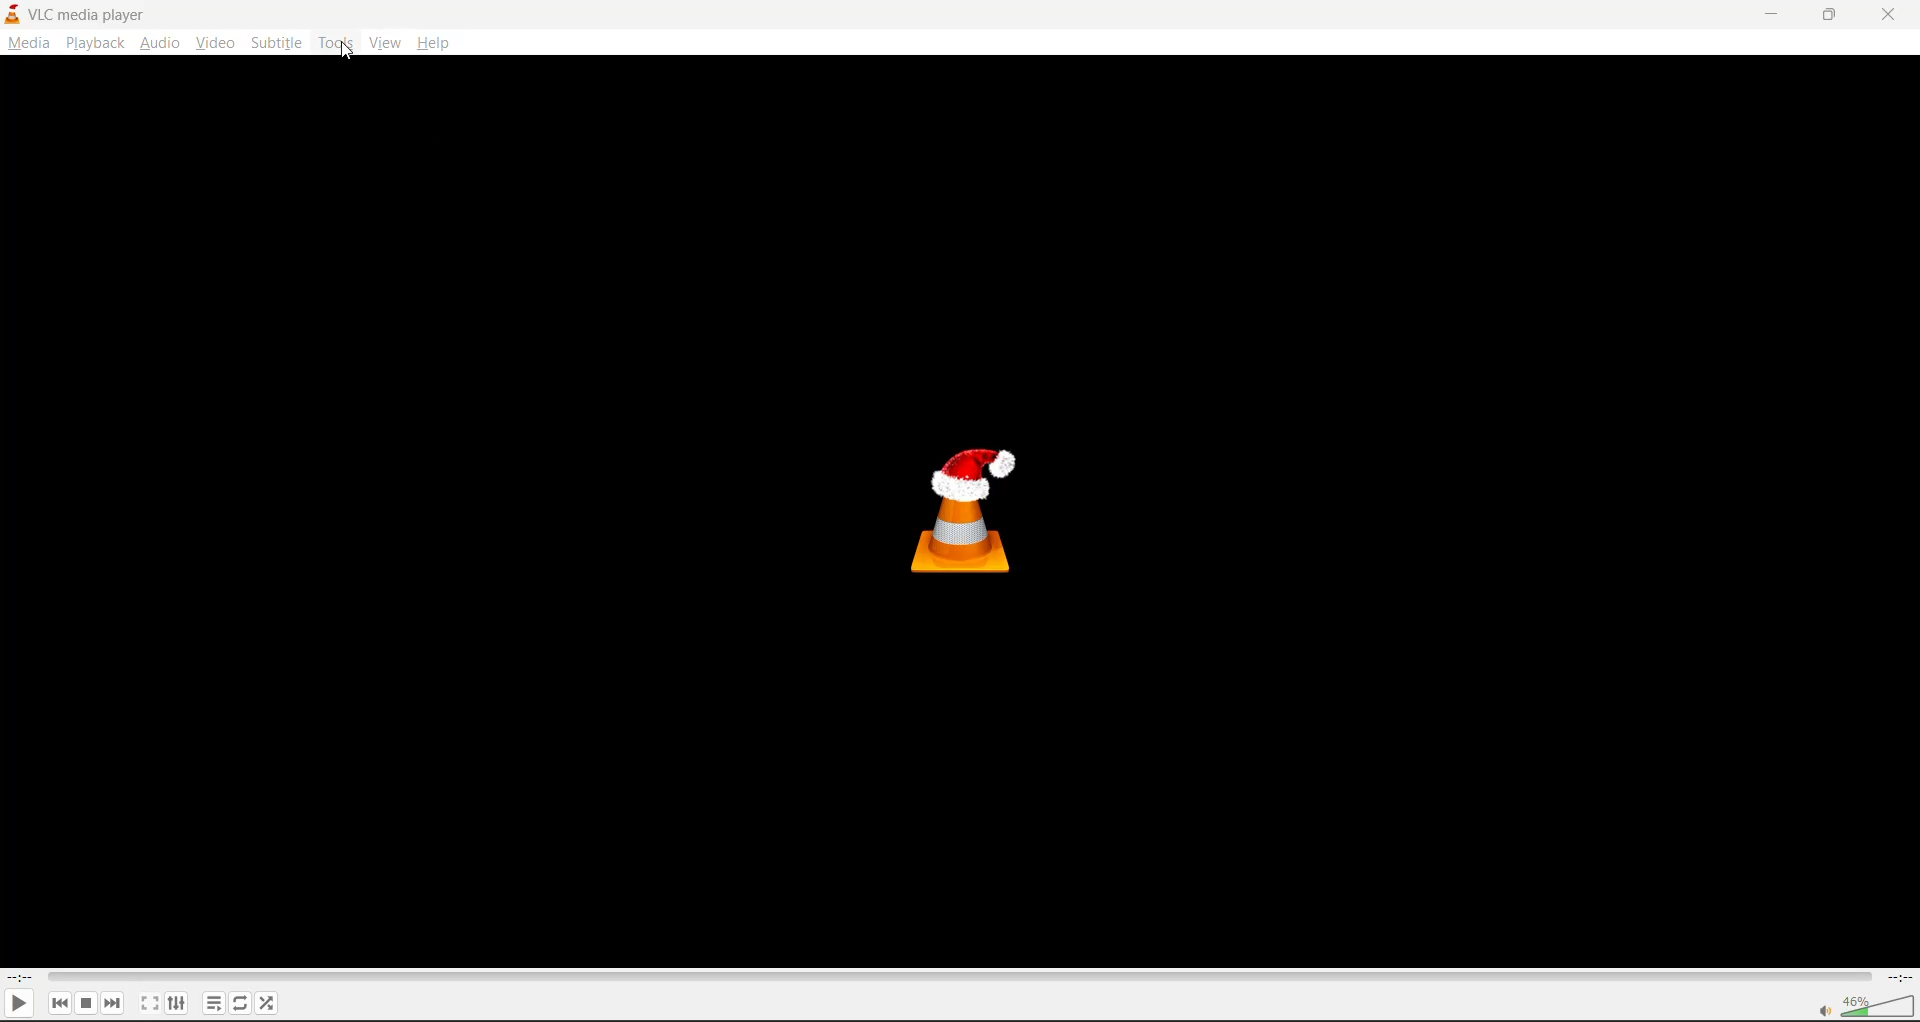 The height and width of the screenshot is (1022, 1920). Describe the element at coordinates (1895, 14) in the screenshot. I see `close` at that location.